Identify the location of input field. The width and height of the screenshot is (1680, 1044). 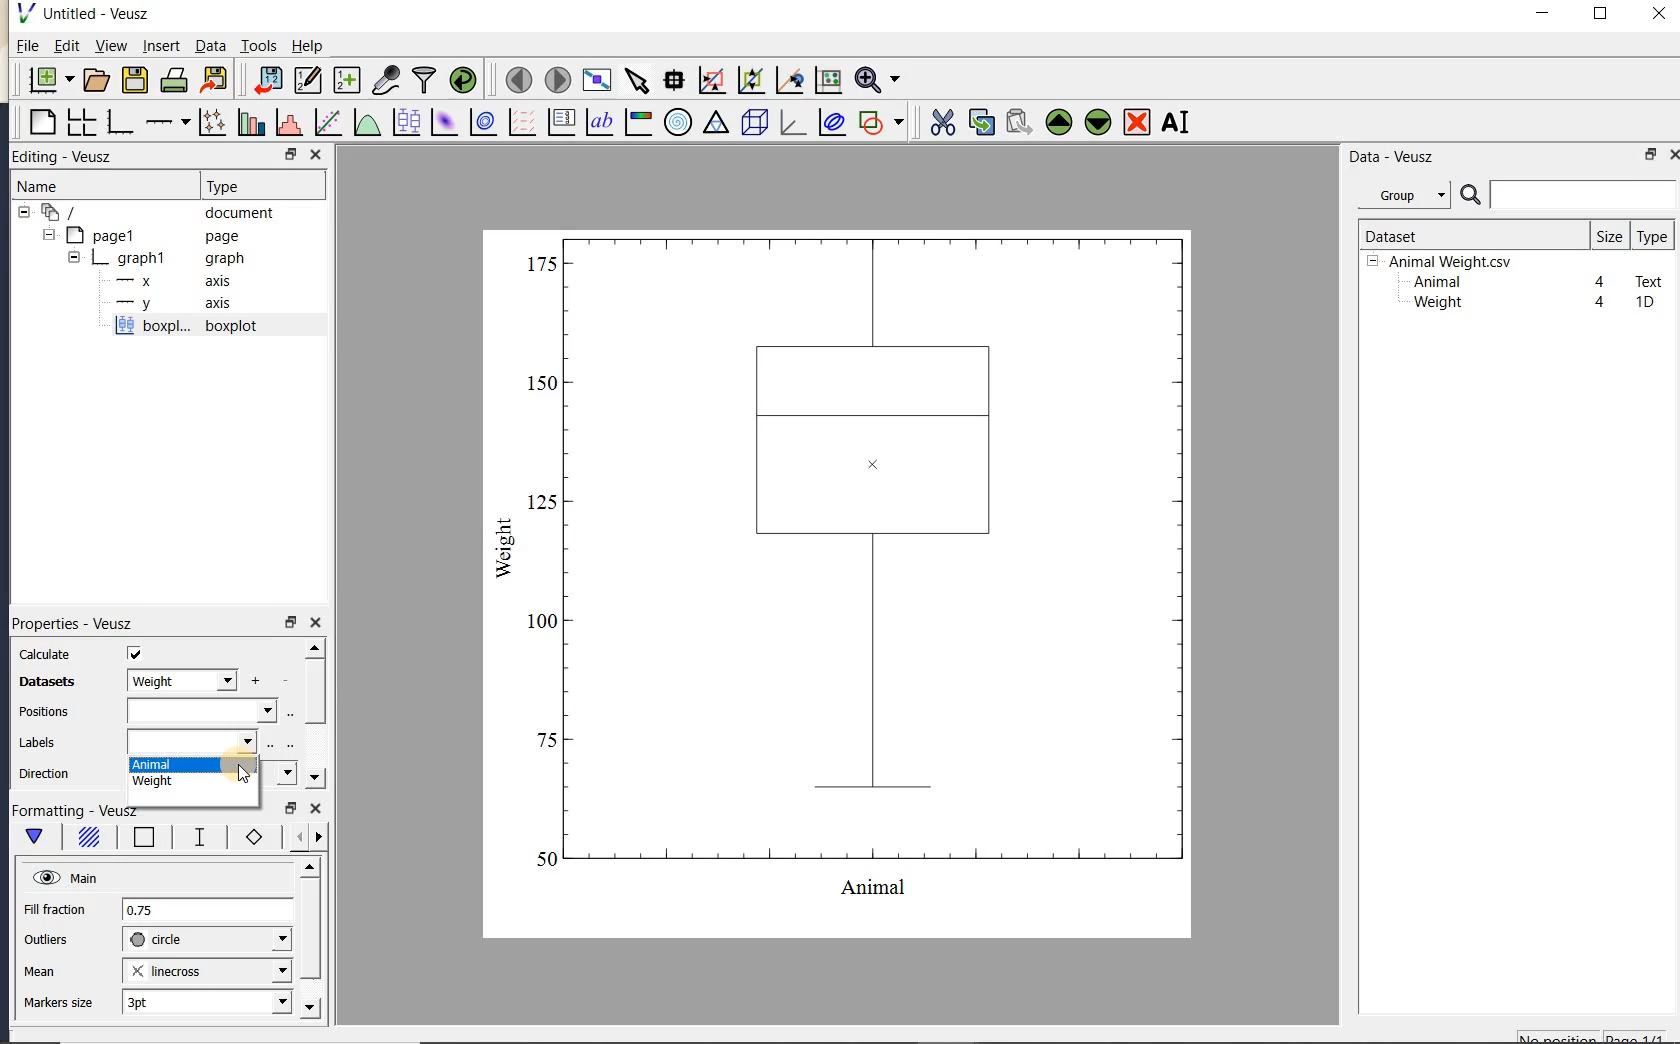
(201, 711).